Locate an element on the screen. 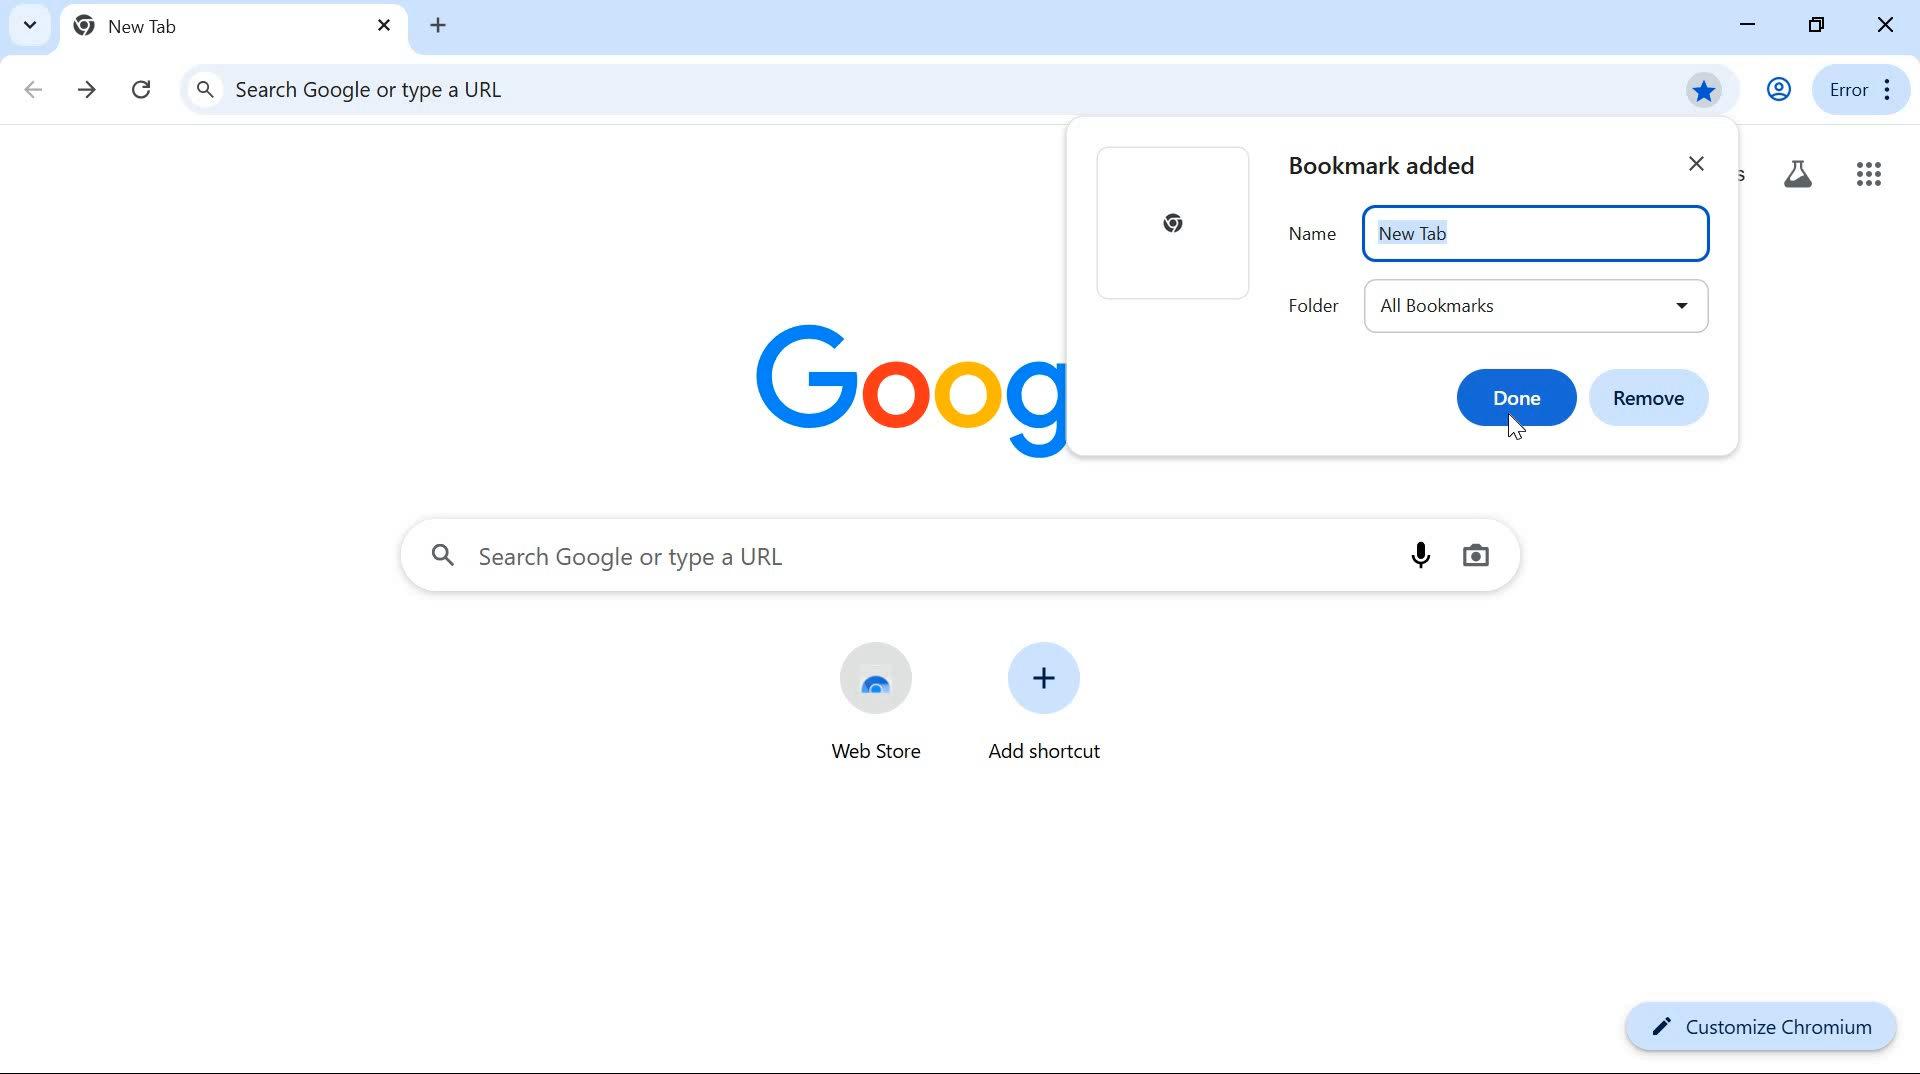  restore is located at coordinates (1820, 23).